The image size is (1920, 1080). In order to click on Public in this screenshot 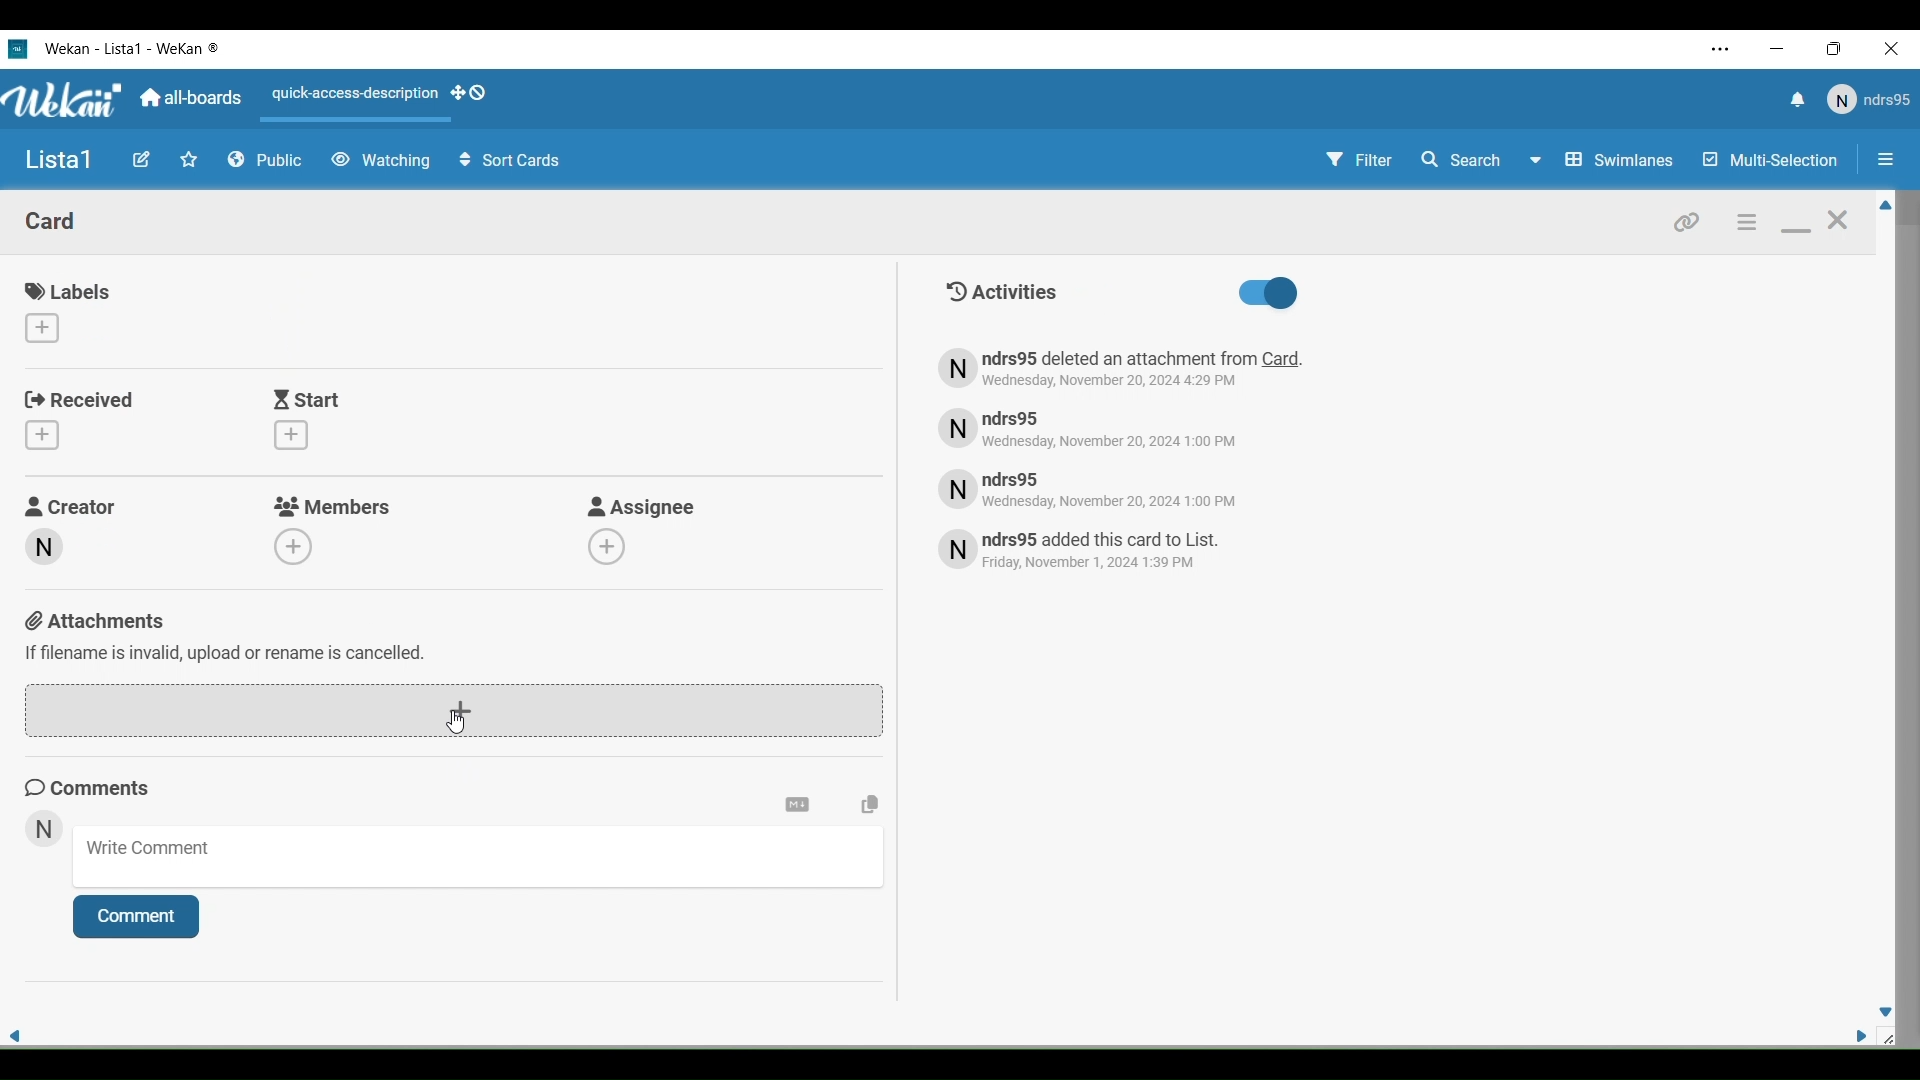, I will do `click(266, 161)`.